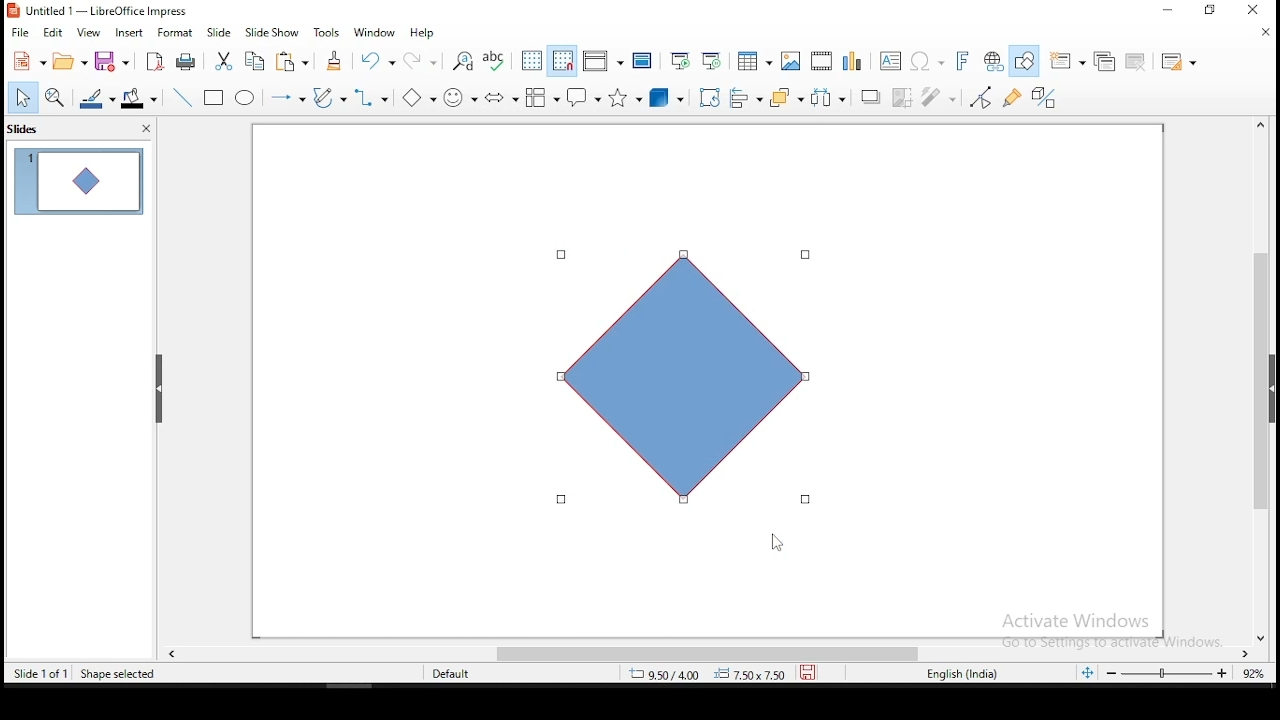  Describe the element at coordinates (496, 59) in the screenshot. I see `spell check` at that location.